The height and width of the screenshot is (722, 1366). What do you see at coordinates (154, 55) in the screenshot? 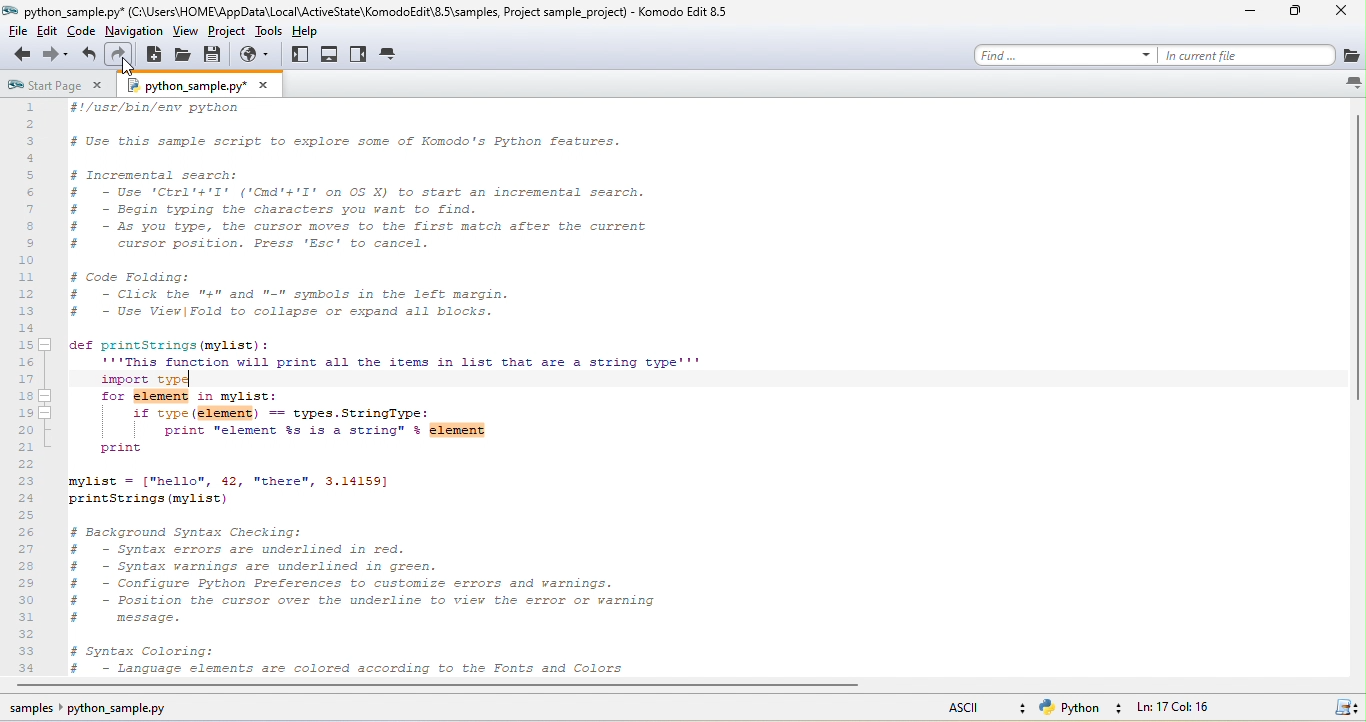
I see `new` at bounding box center [154, 55].